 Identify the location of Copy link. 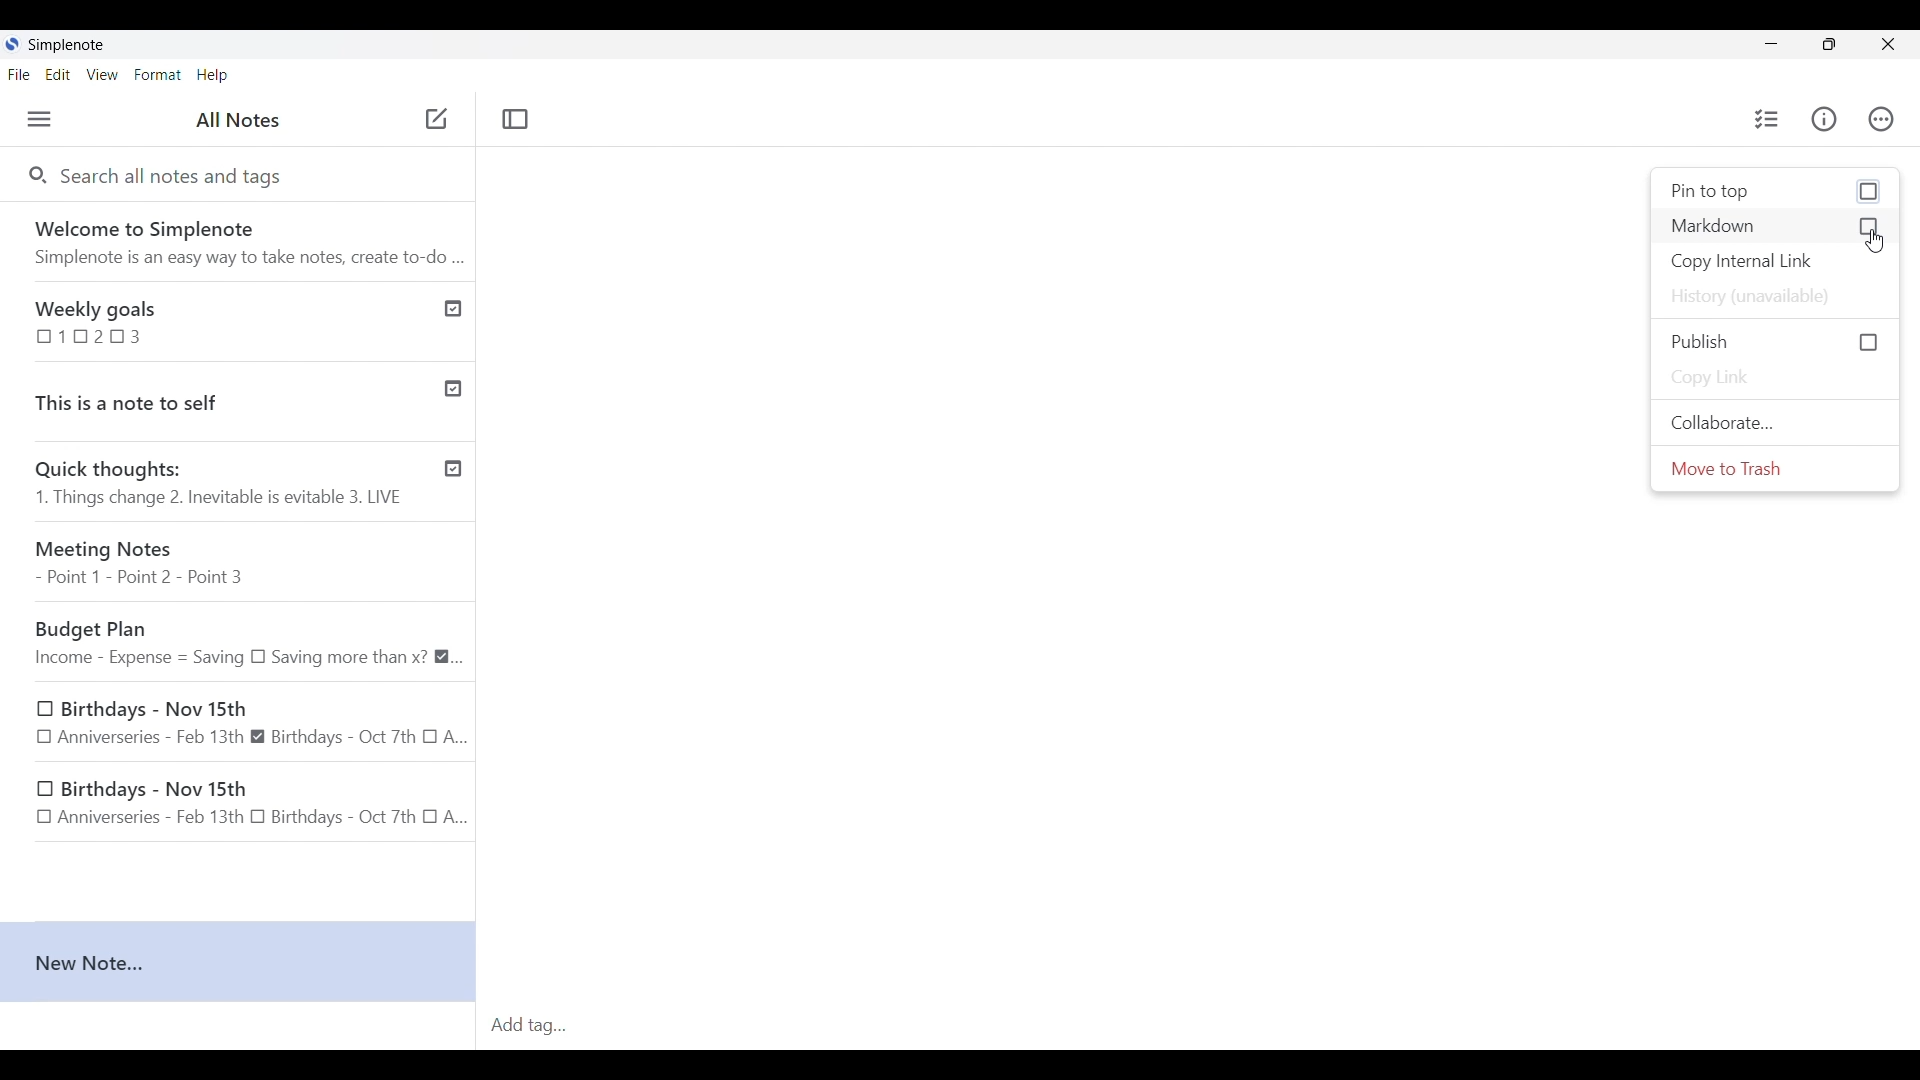
(1775, 378).